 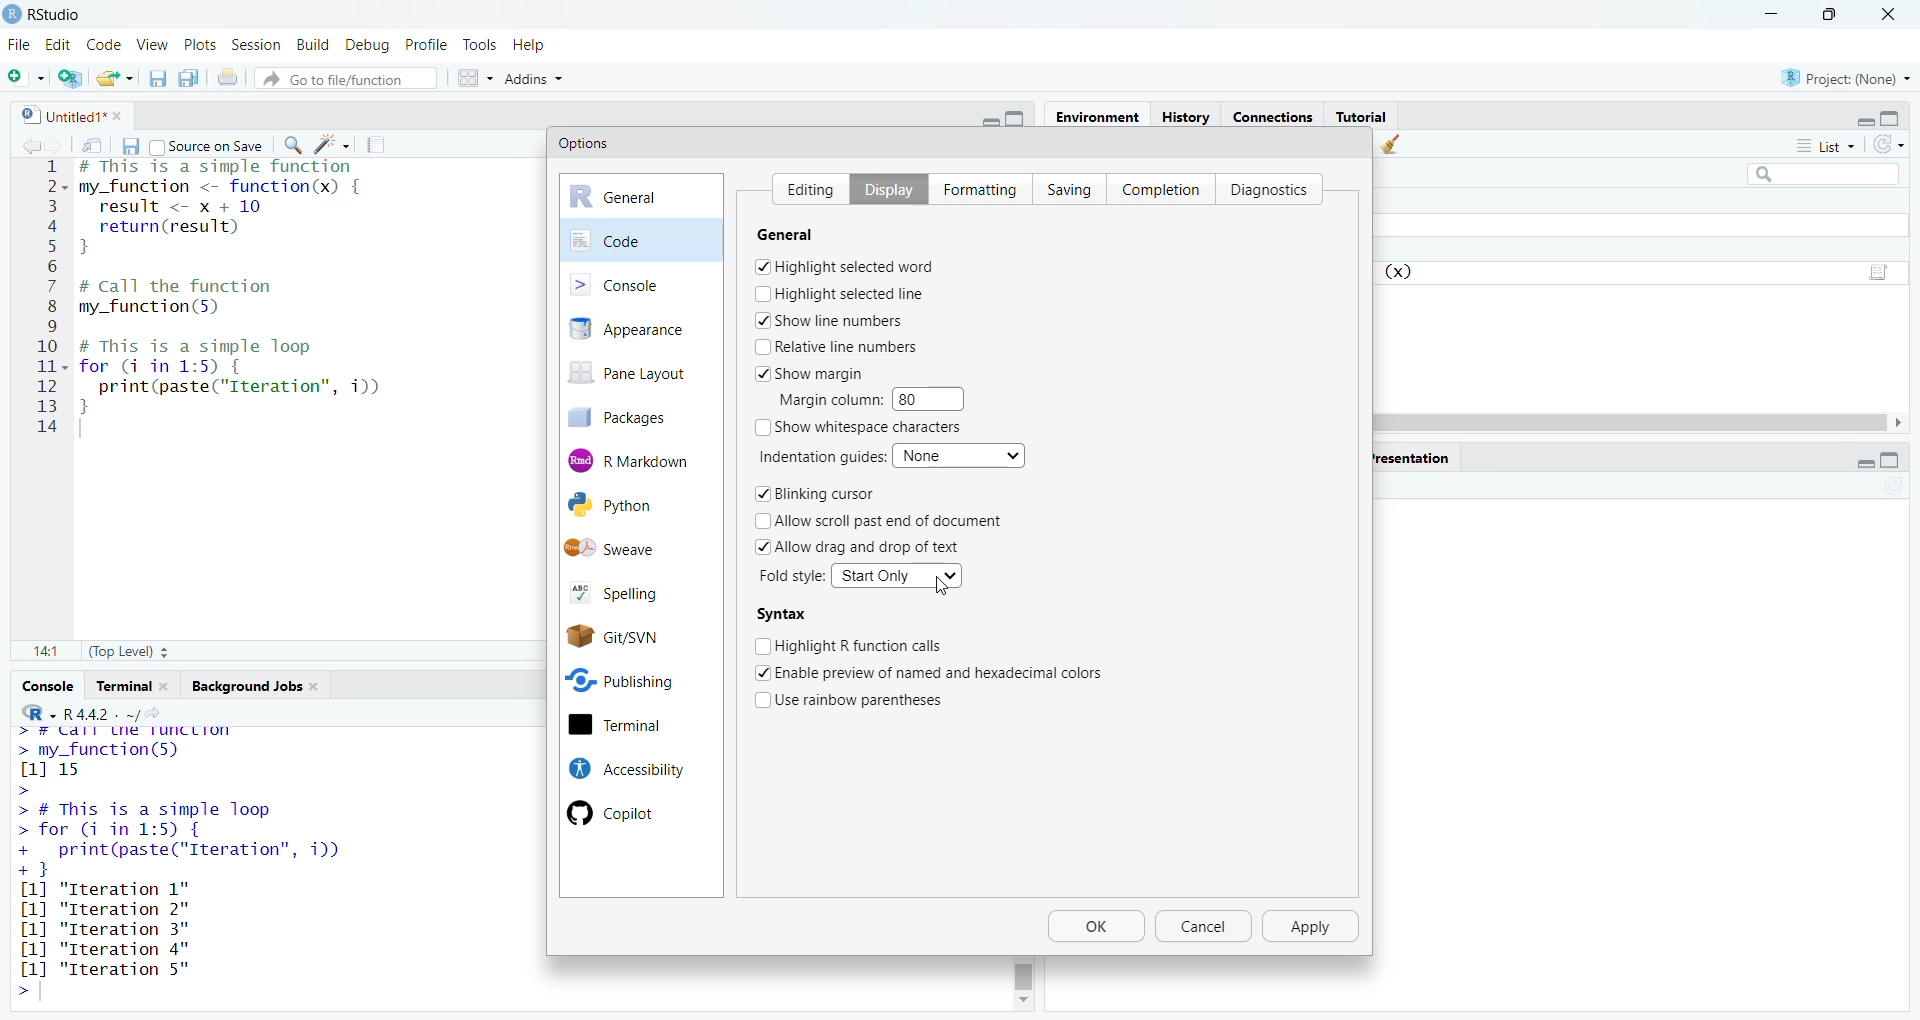 What do you see at coordinates (942, 587) in the screenshot?
I see `cursor` at bounding box center [942, 587].